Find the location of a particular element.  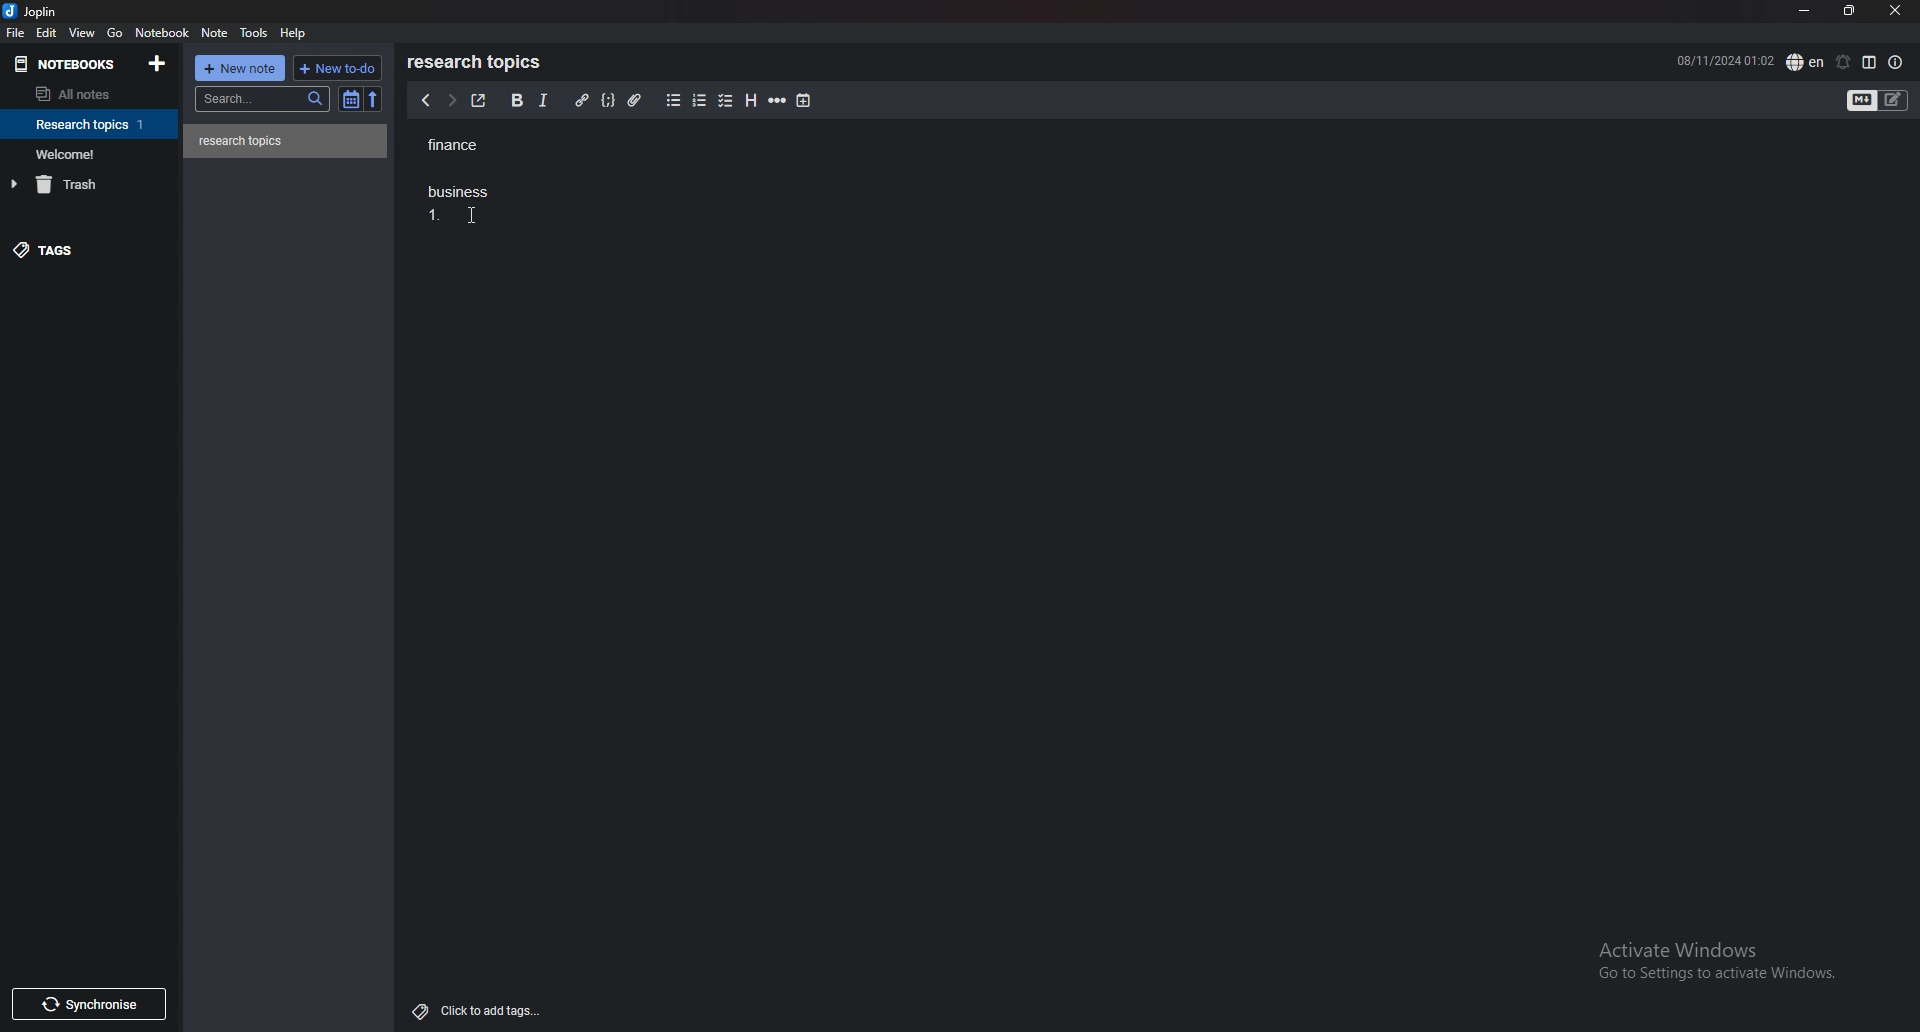

toggle editor is located at coordinates (1879, 100).